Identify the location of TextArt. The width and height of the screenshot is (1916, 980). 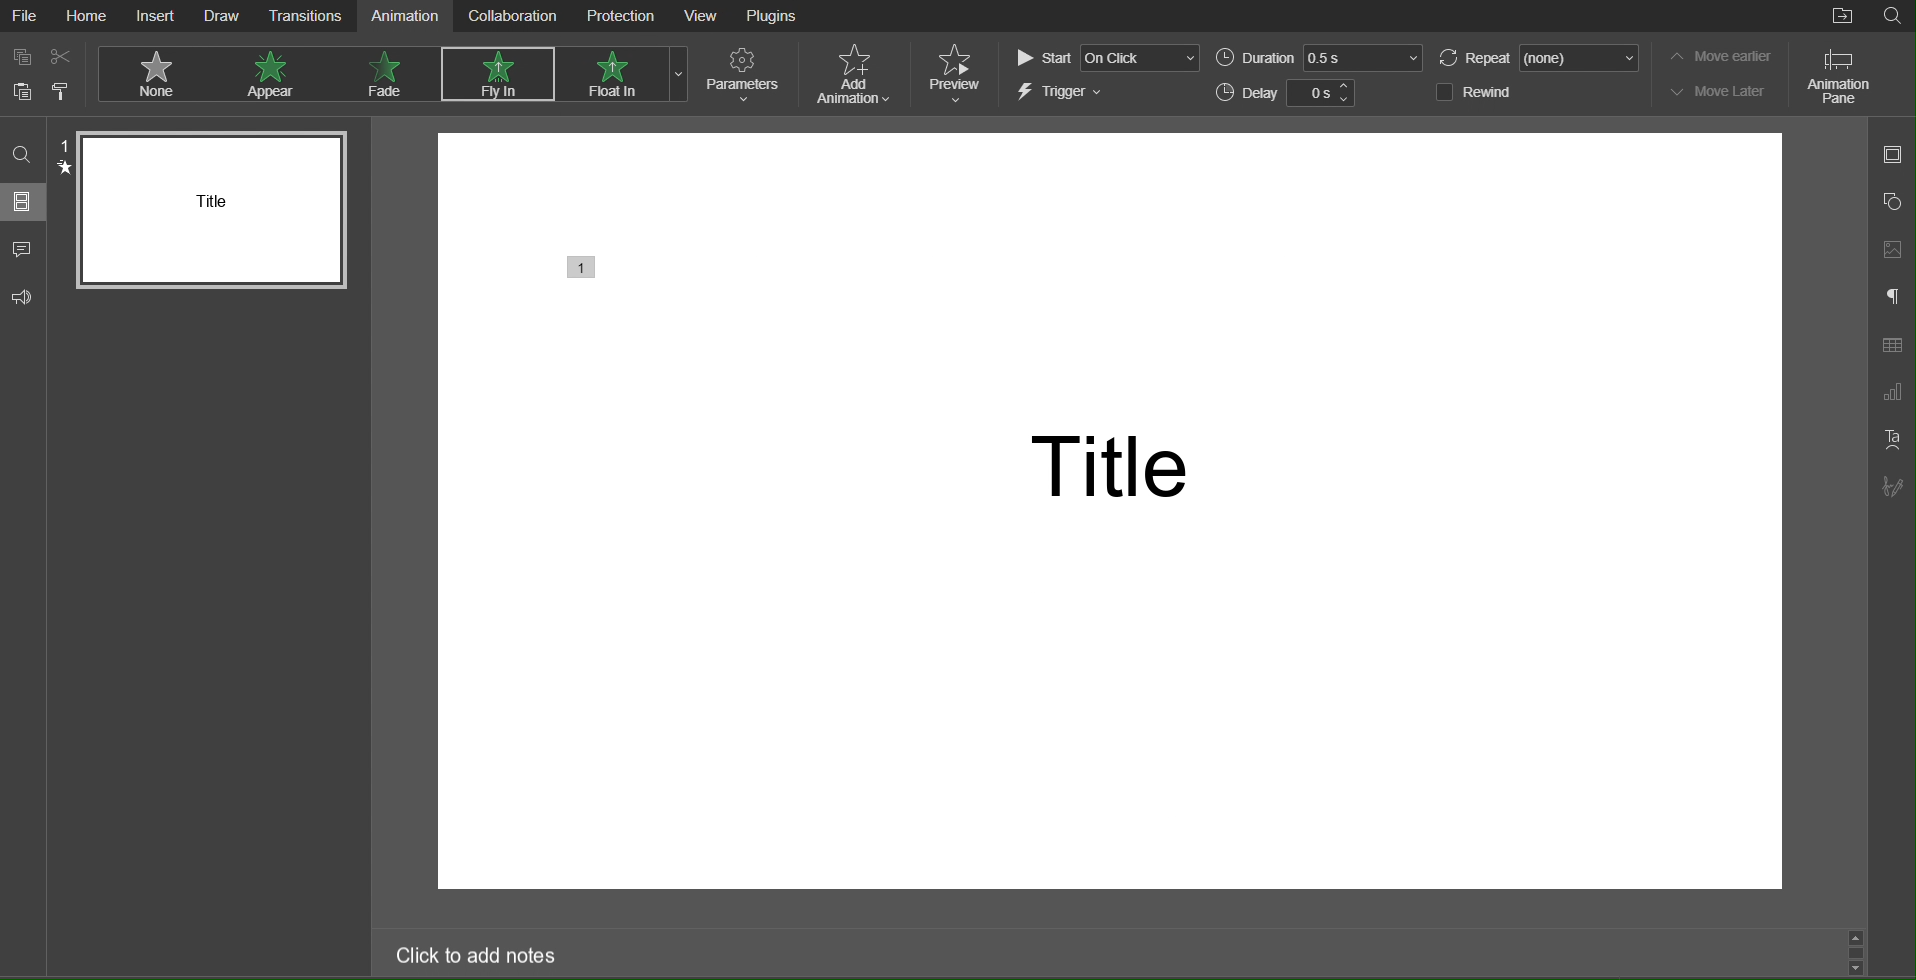
(1890, 440).